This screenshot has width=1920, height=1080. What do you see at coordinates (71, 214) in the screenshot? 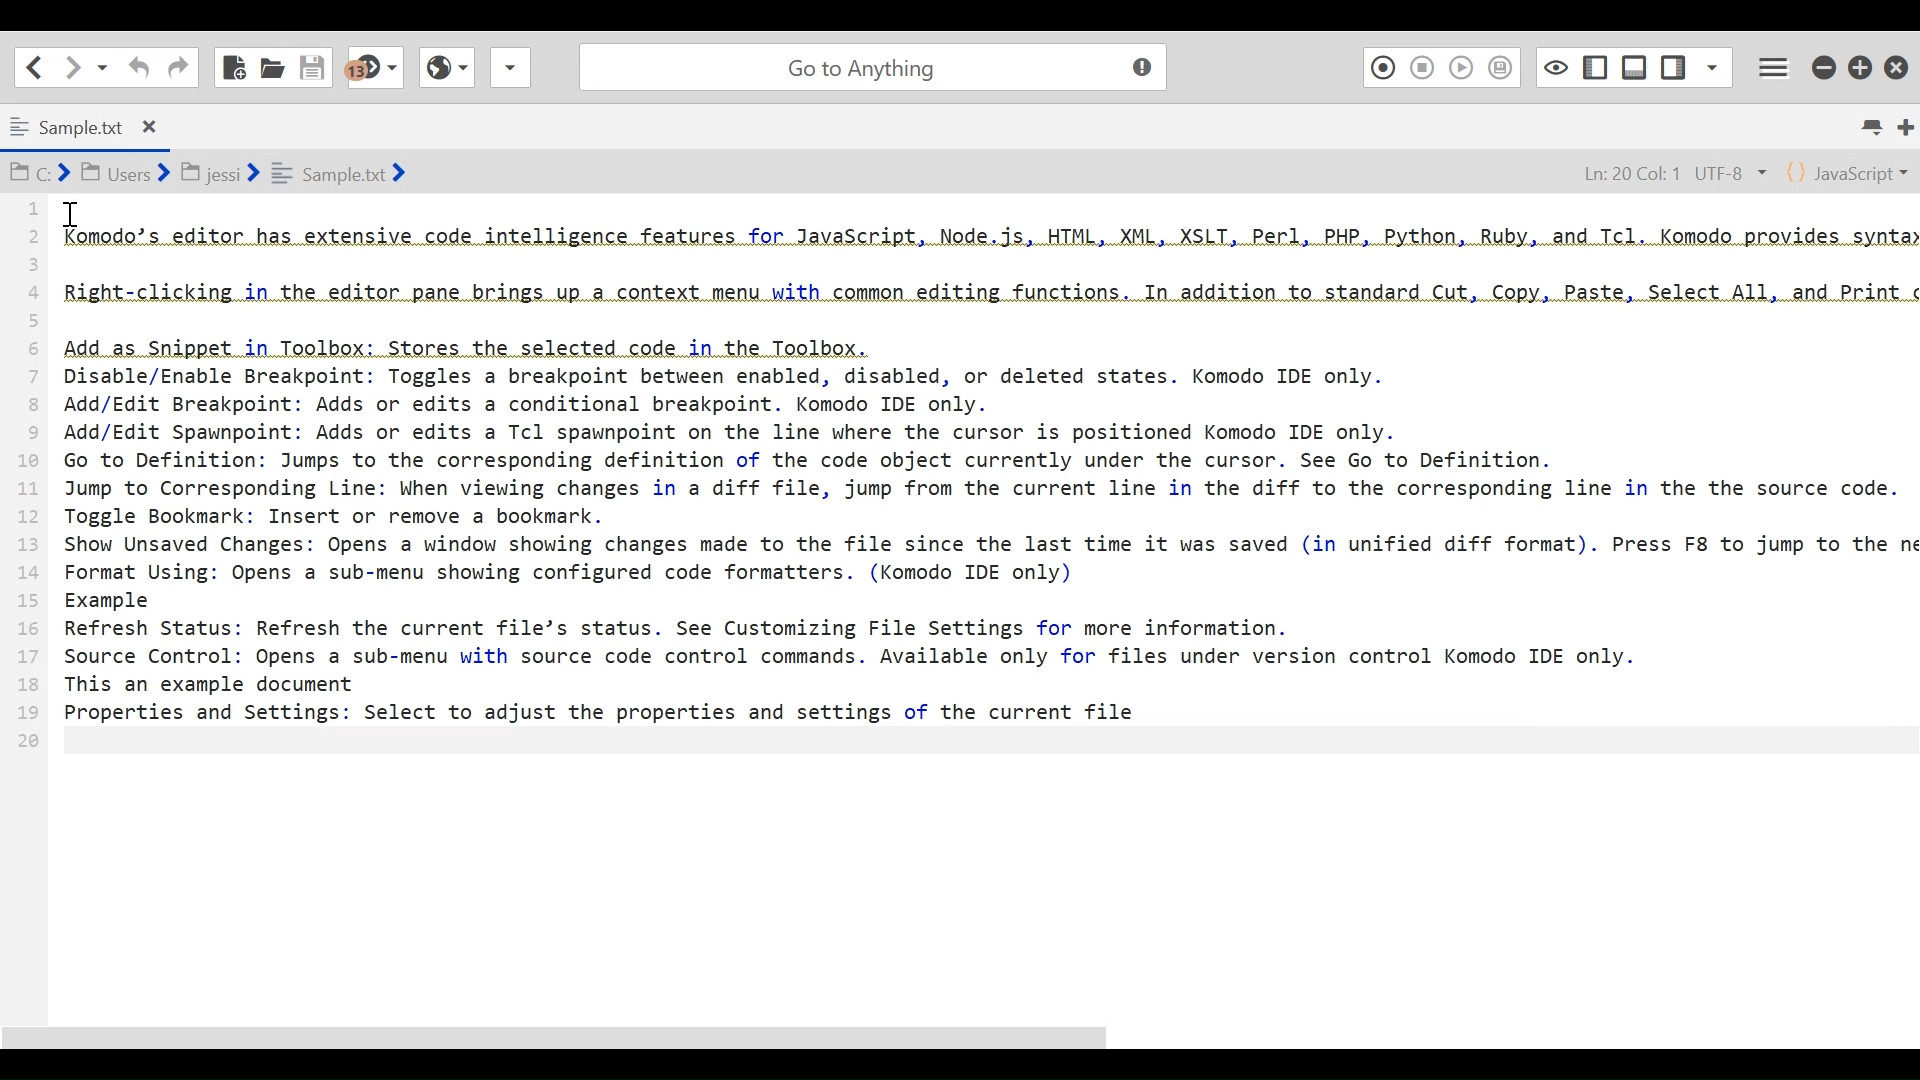
I see `Insertion Cursor` at bounding box center [71, 214].